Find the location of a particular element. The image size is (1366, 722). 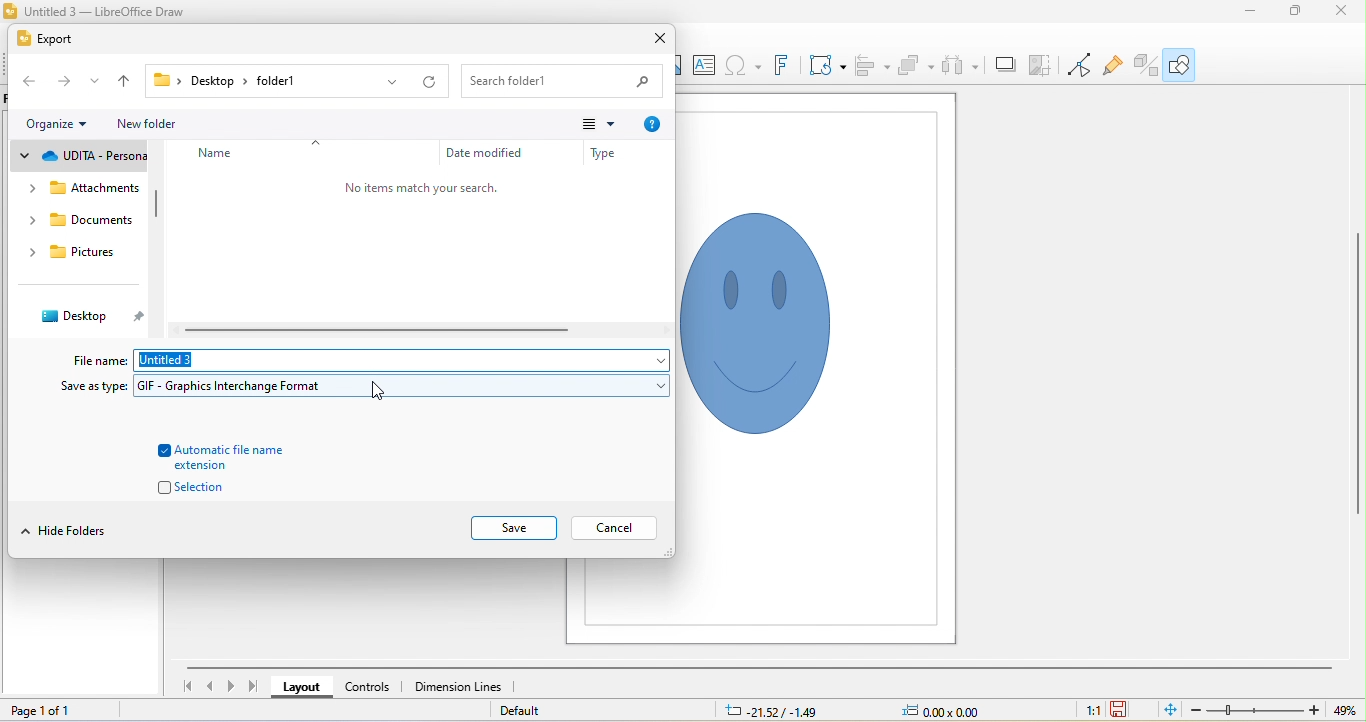

zoom is located at coordinates (1274, 709).